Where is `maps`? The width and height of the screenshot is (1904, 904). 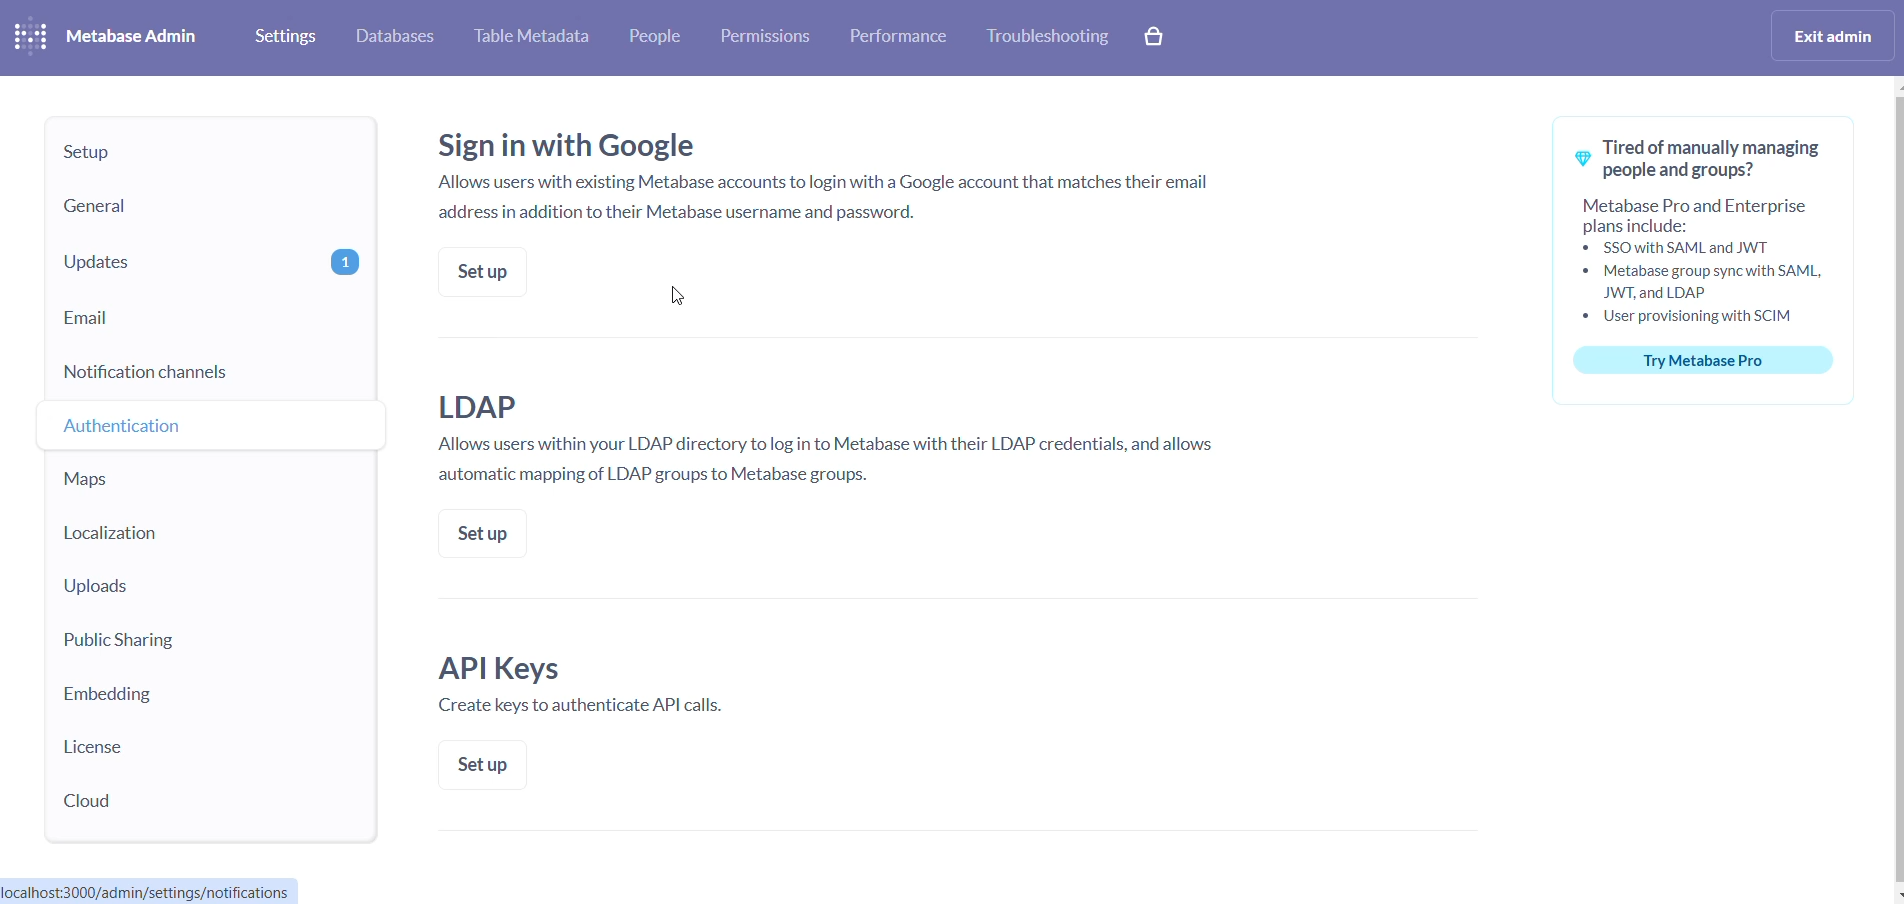 maps is located at coordinates (161, 485).